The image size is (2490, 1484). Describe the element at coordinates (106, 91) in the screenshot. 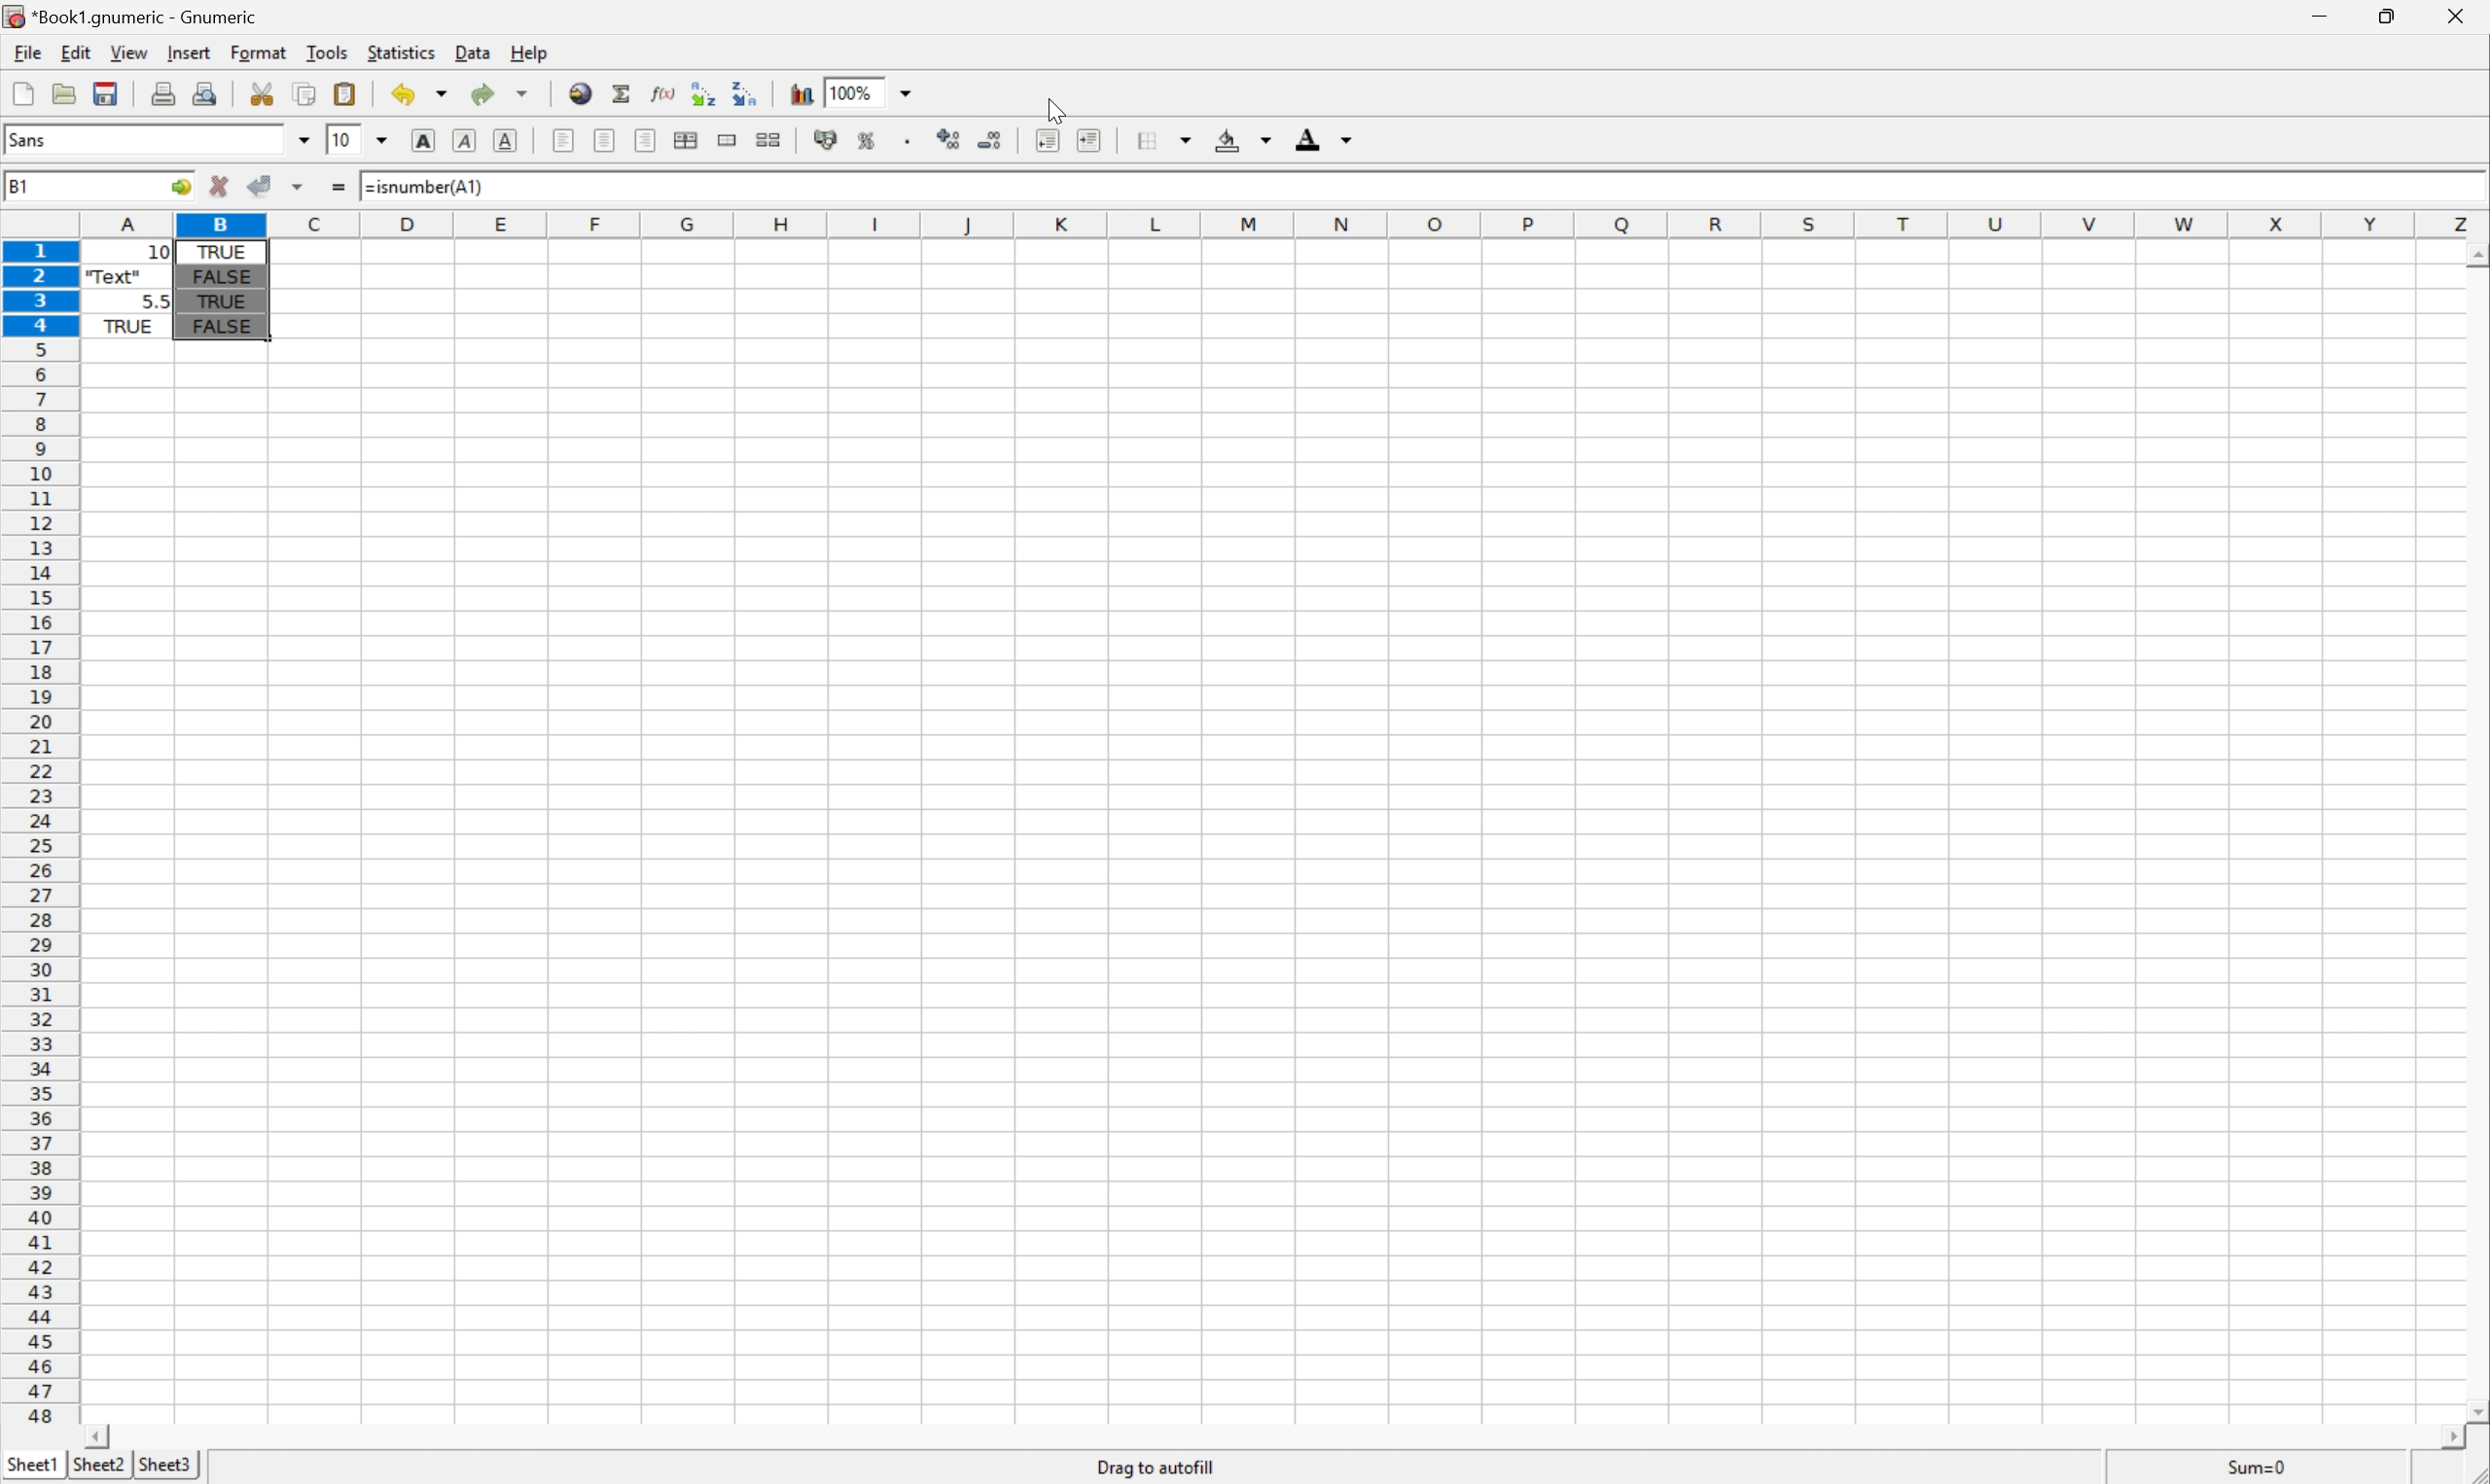

I see `Save current workbook` at that location.